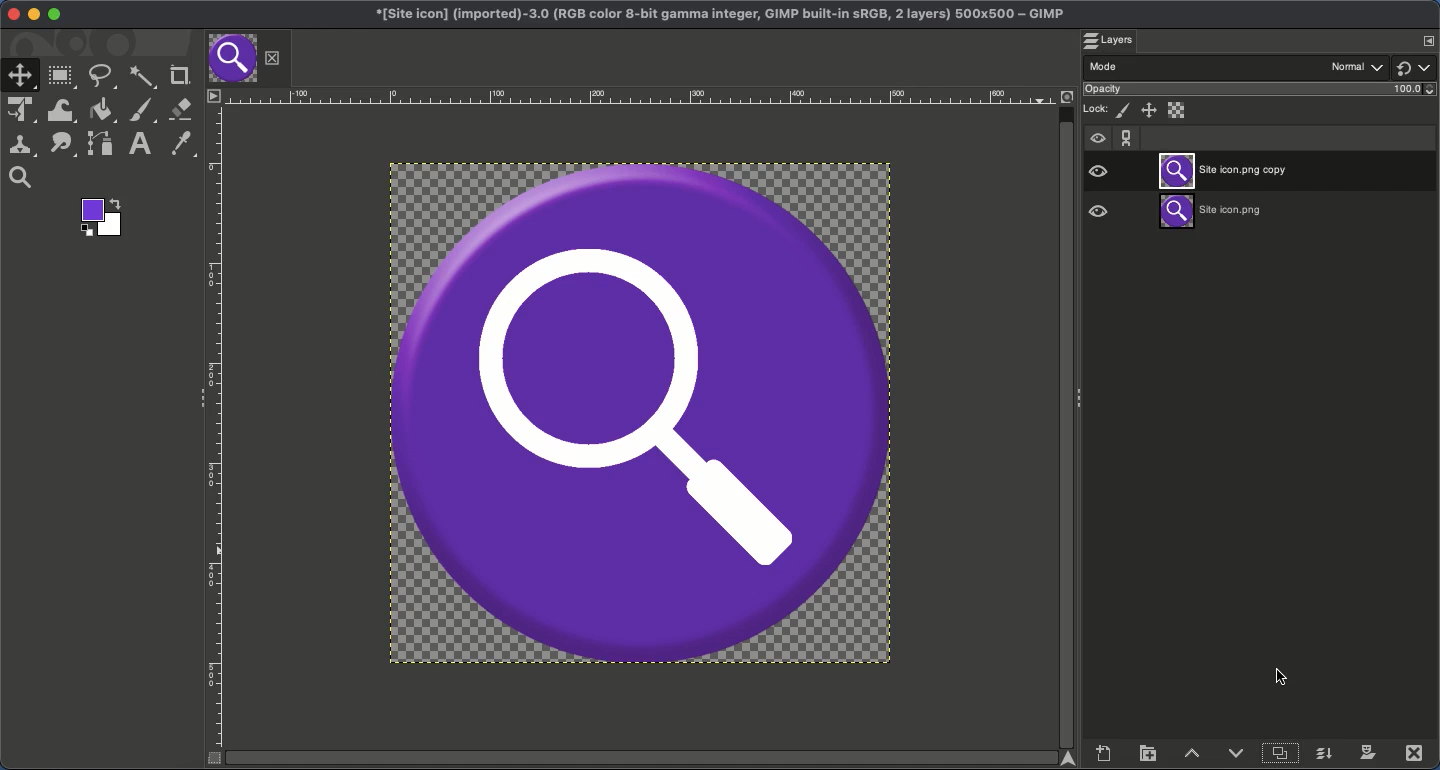 The image size is (1440, 770). Describe the element at coordinates (1215, 217) in the screenshot. I see `Current layer` at that location.